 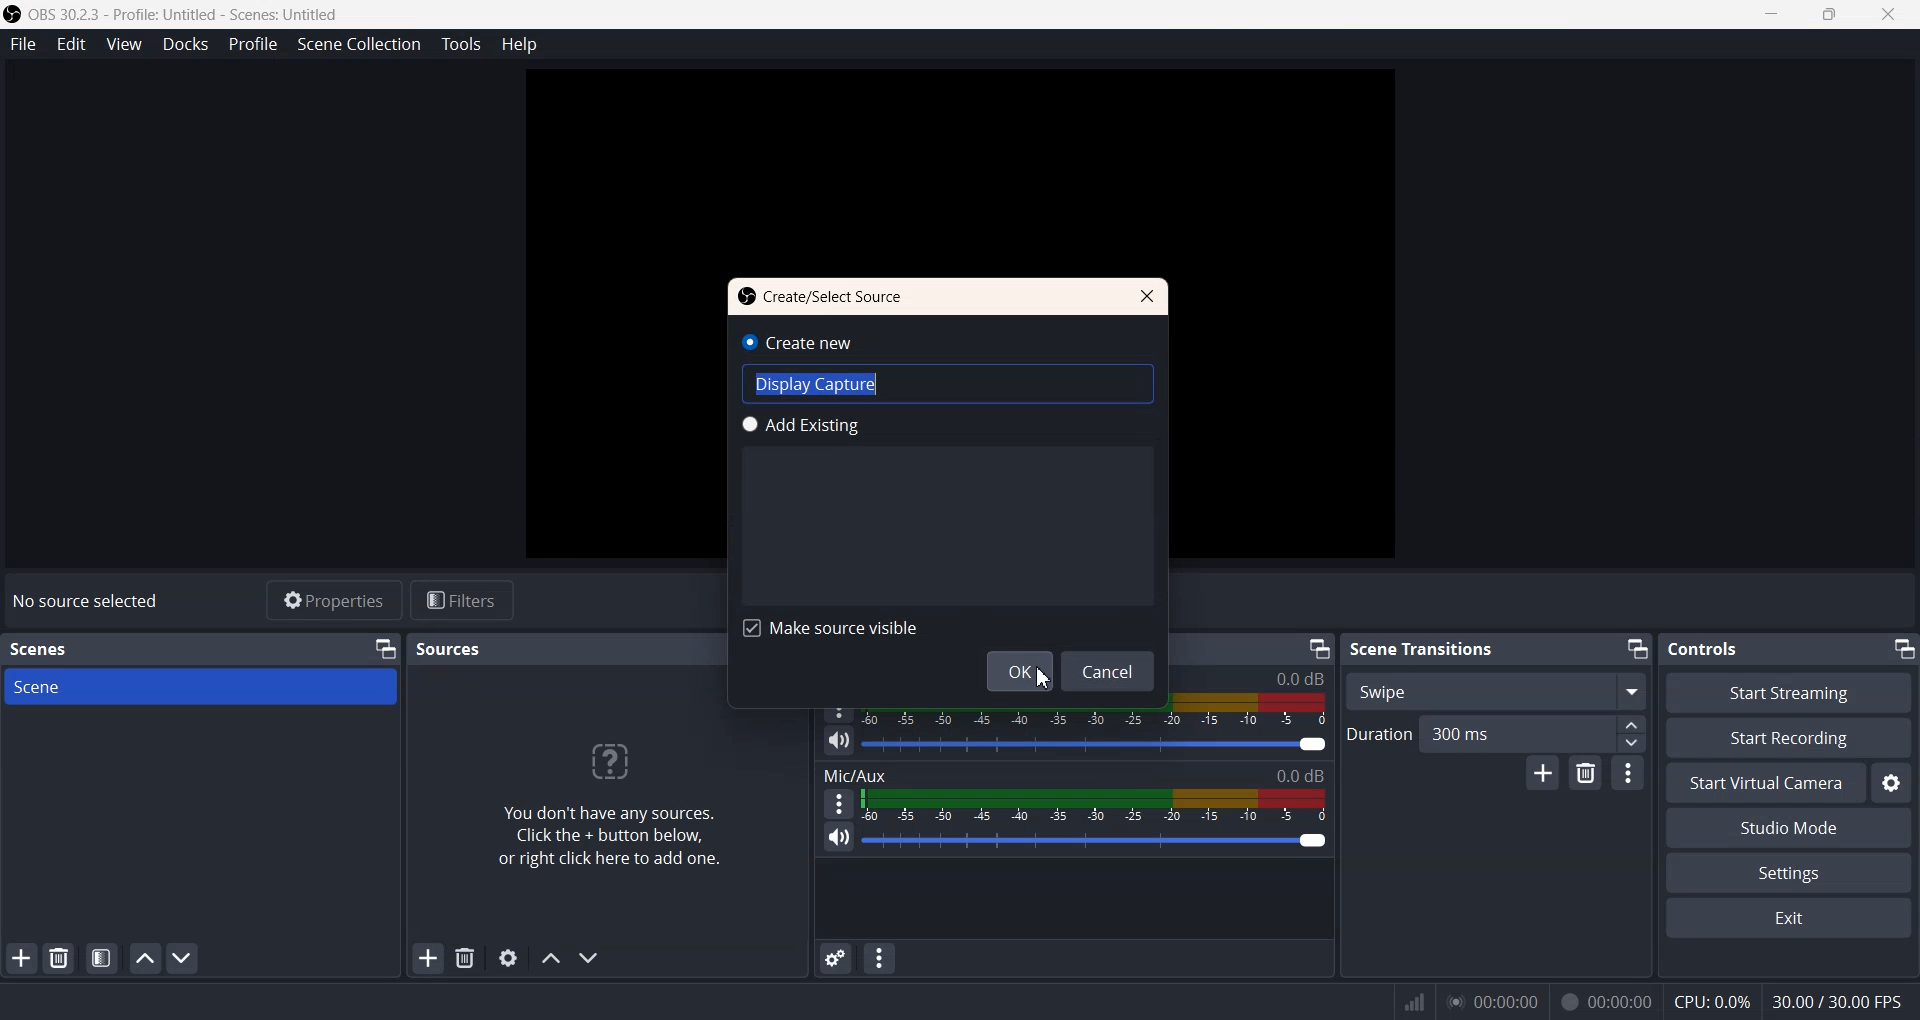 What do you see at coordinates (460, 44) in the screenshot?
I see `Tools` at bounding box center [460, 44].